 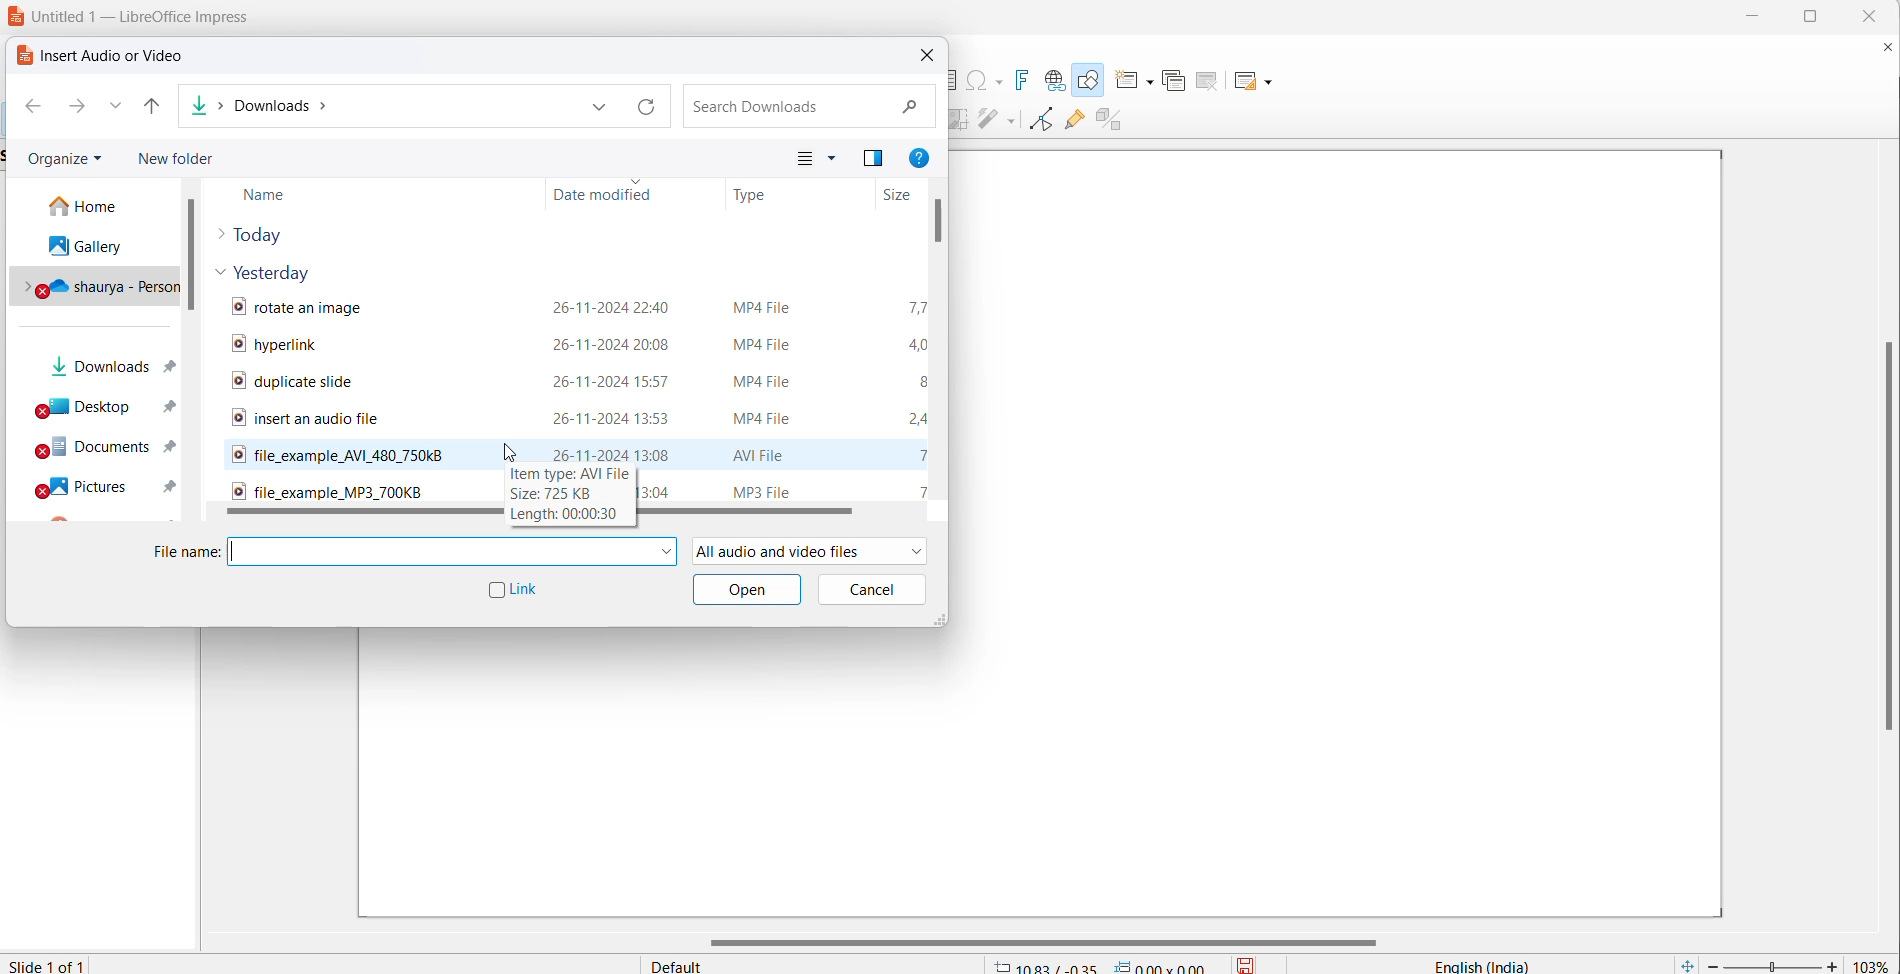 What do you see at coordinates (1775, 965) in the screenshot?
I see `zoom slide` at bounding box center [1775, 965].